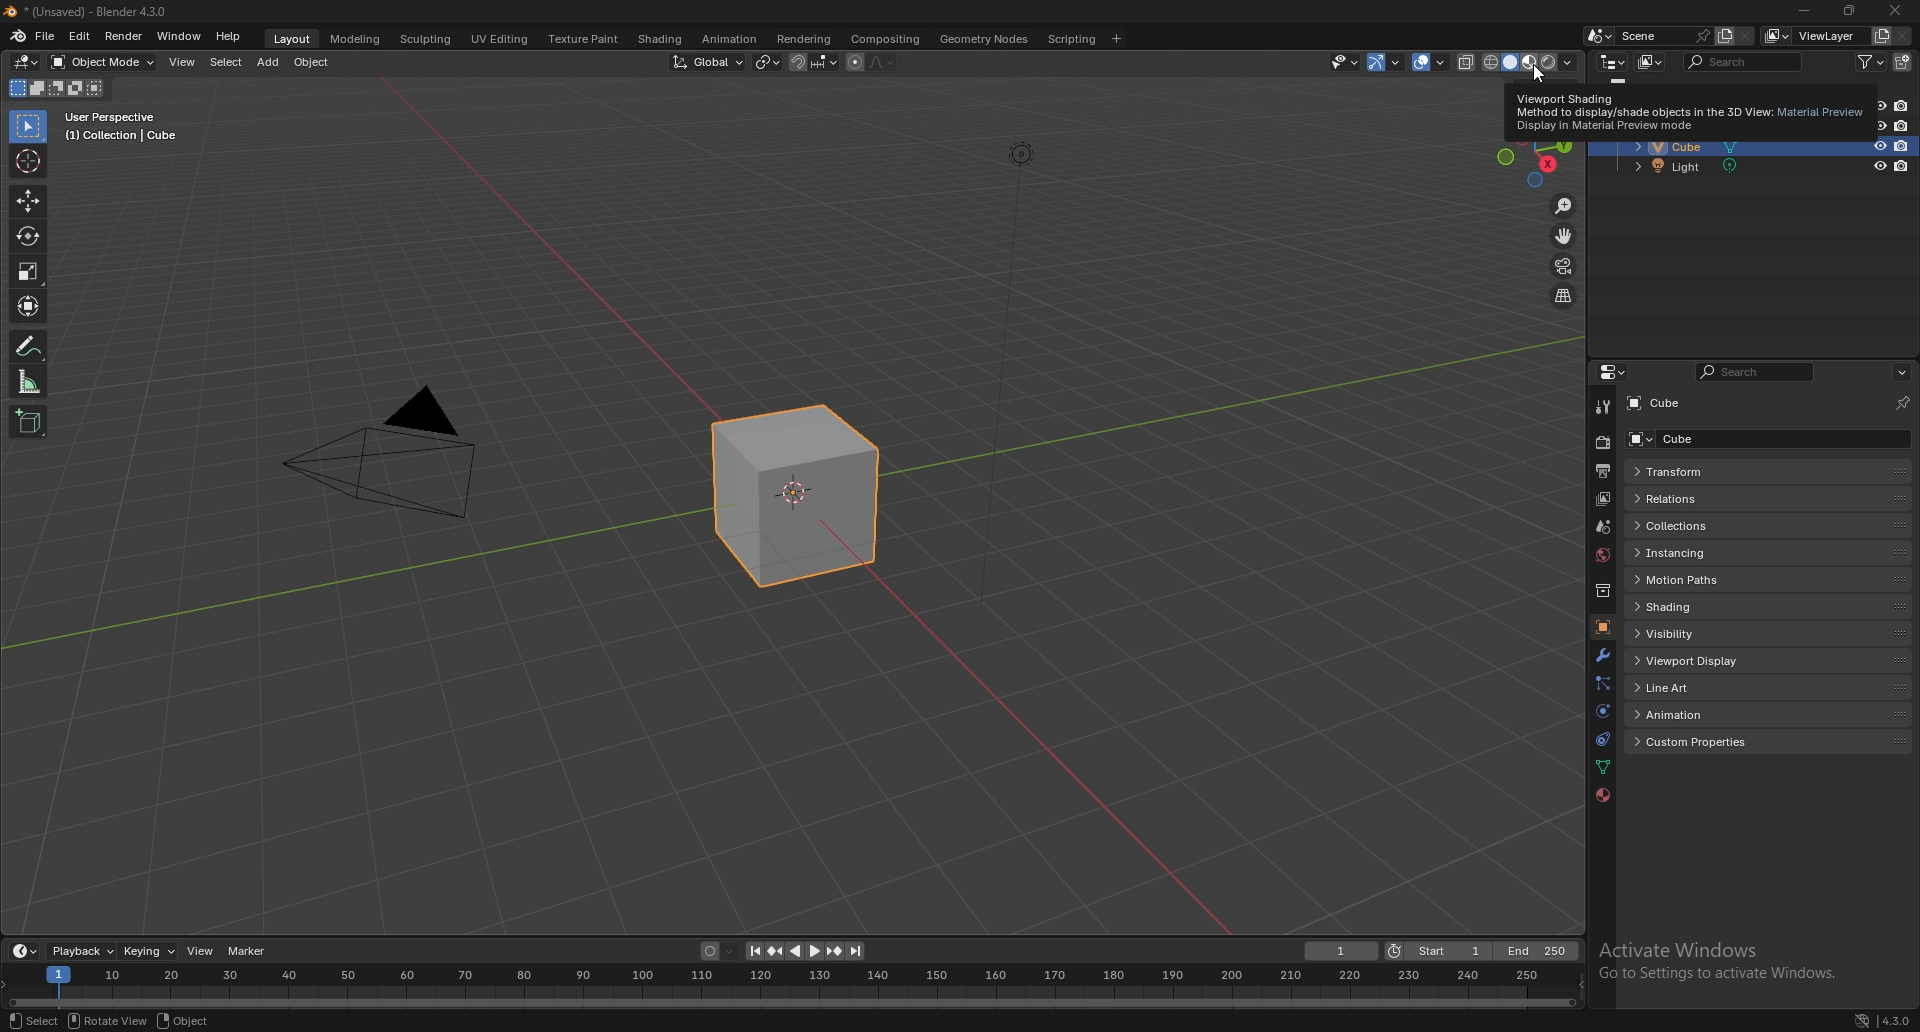 The width and height of the screenshot is (1920, 1032). What do you see at coordinates (1901, 127) in the screenshot?
I see `disable in renders` at bounding box center [1901, 127].